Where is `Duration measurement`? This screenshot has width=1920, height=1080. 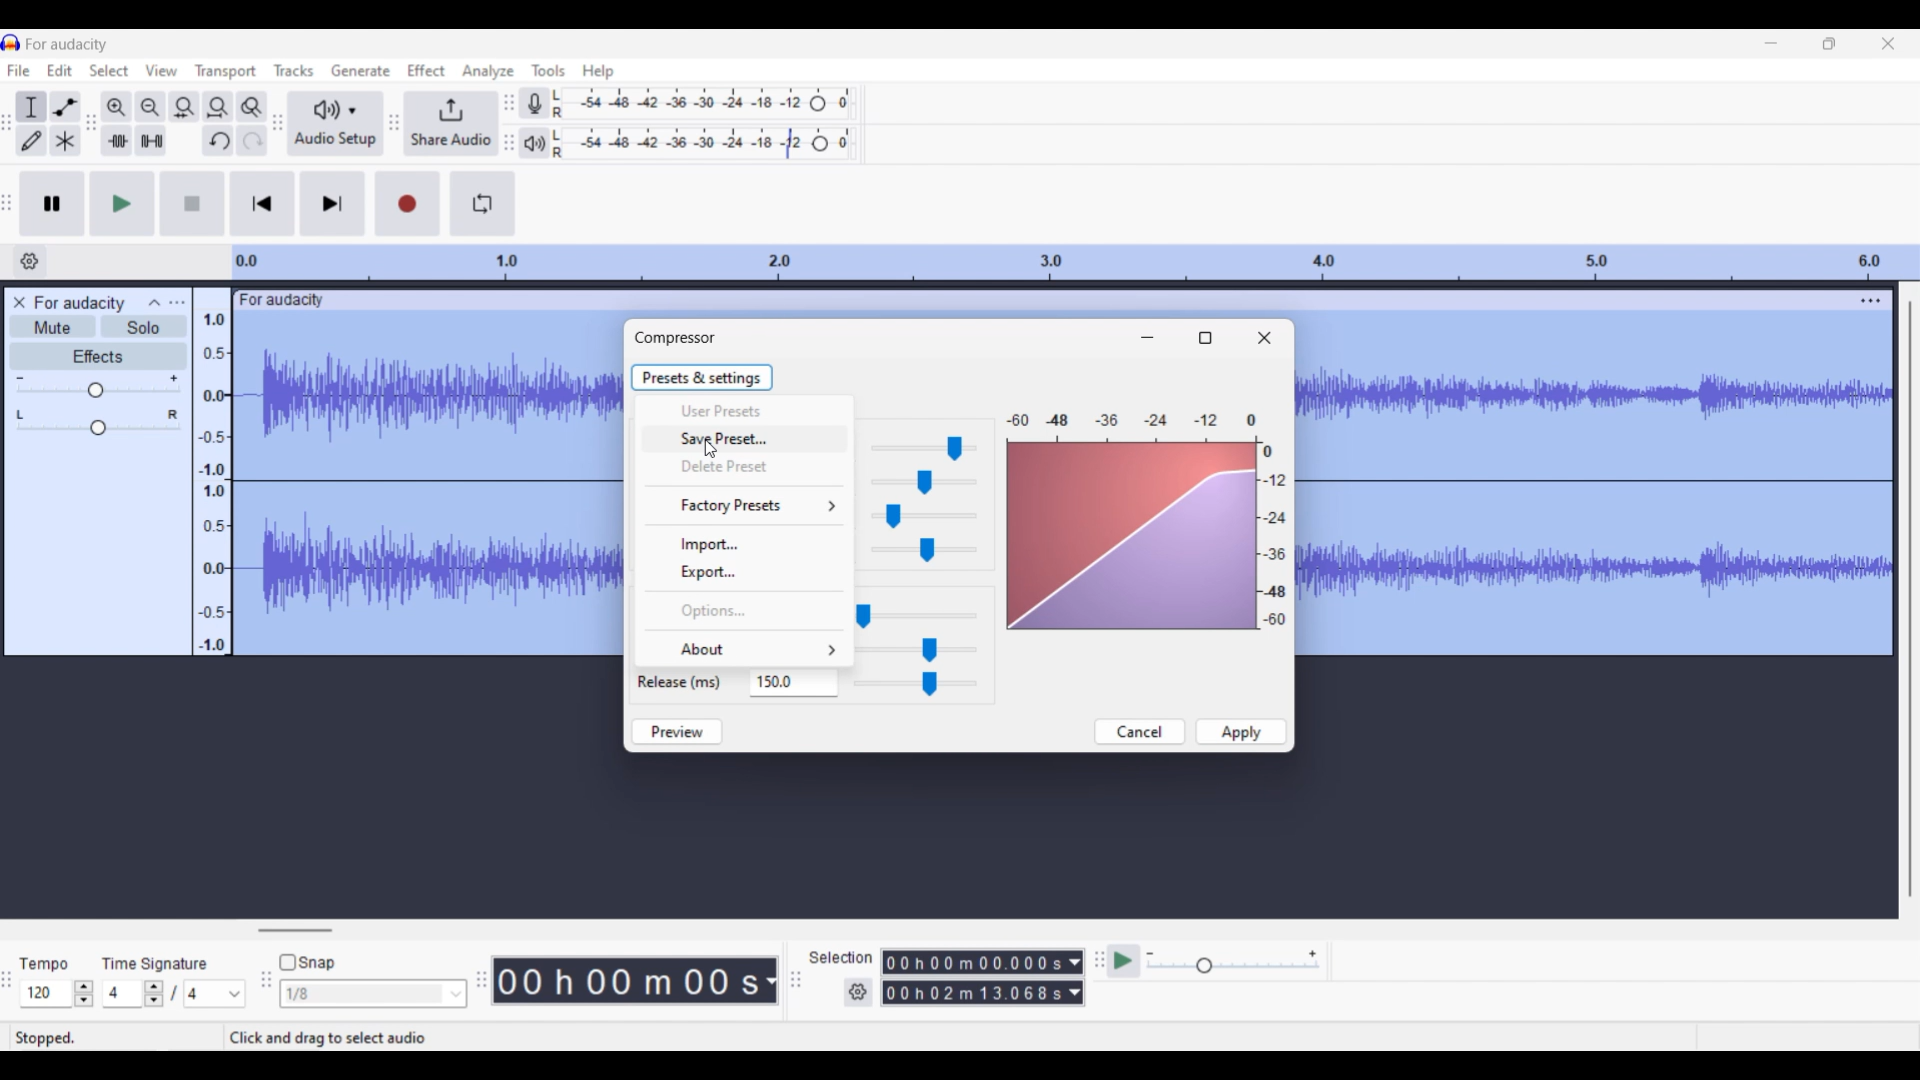 Duration measurement is located at coordinates (769, 981).